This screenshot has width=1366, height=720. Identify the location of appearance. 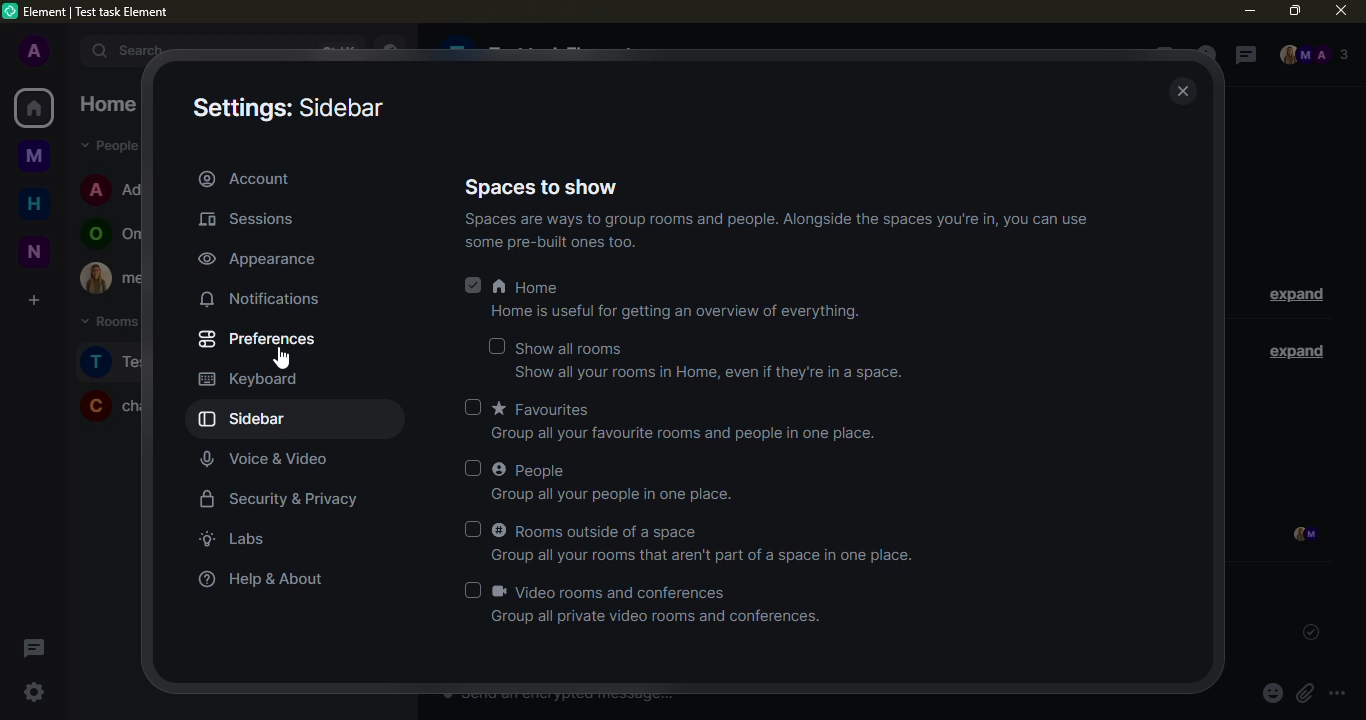
(258, 258).